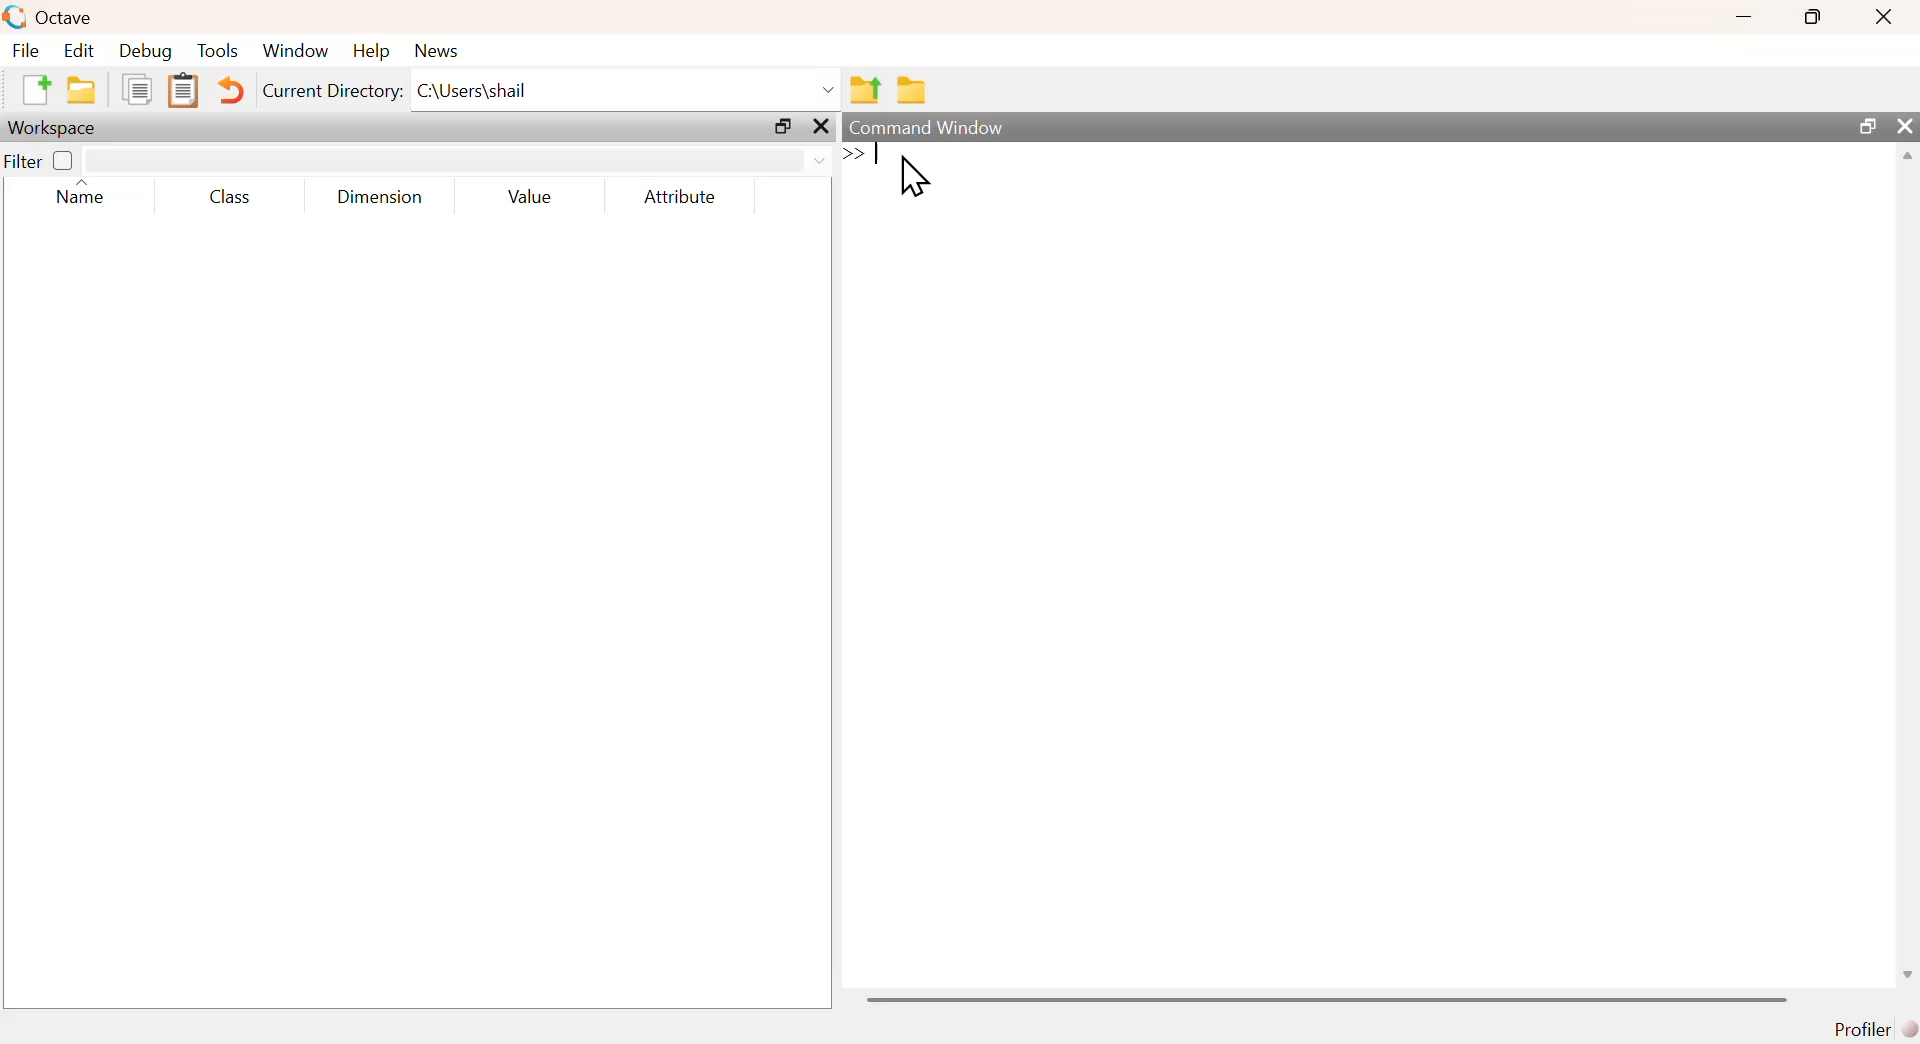  Describe the element at coordinates (686, 198) in the screenshot. I see `attribute` at that location.